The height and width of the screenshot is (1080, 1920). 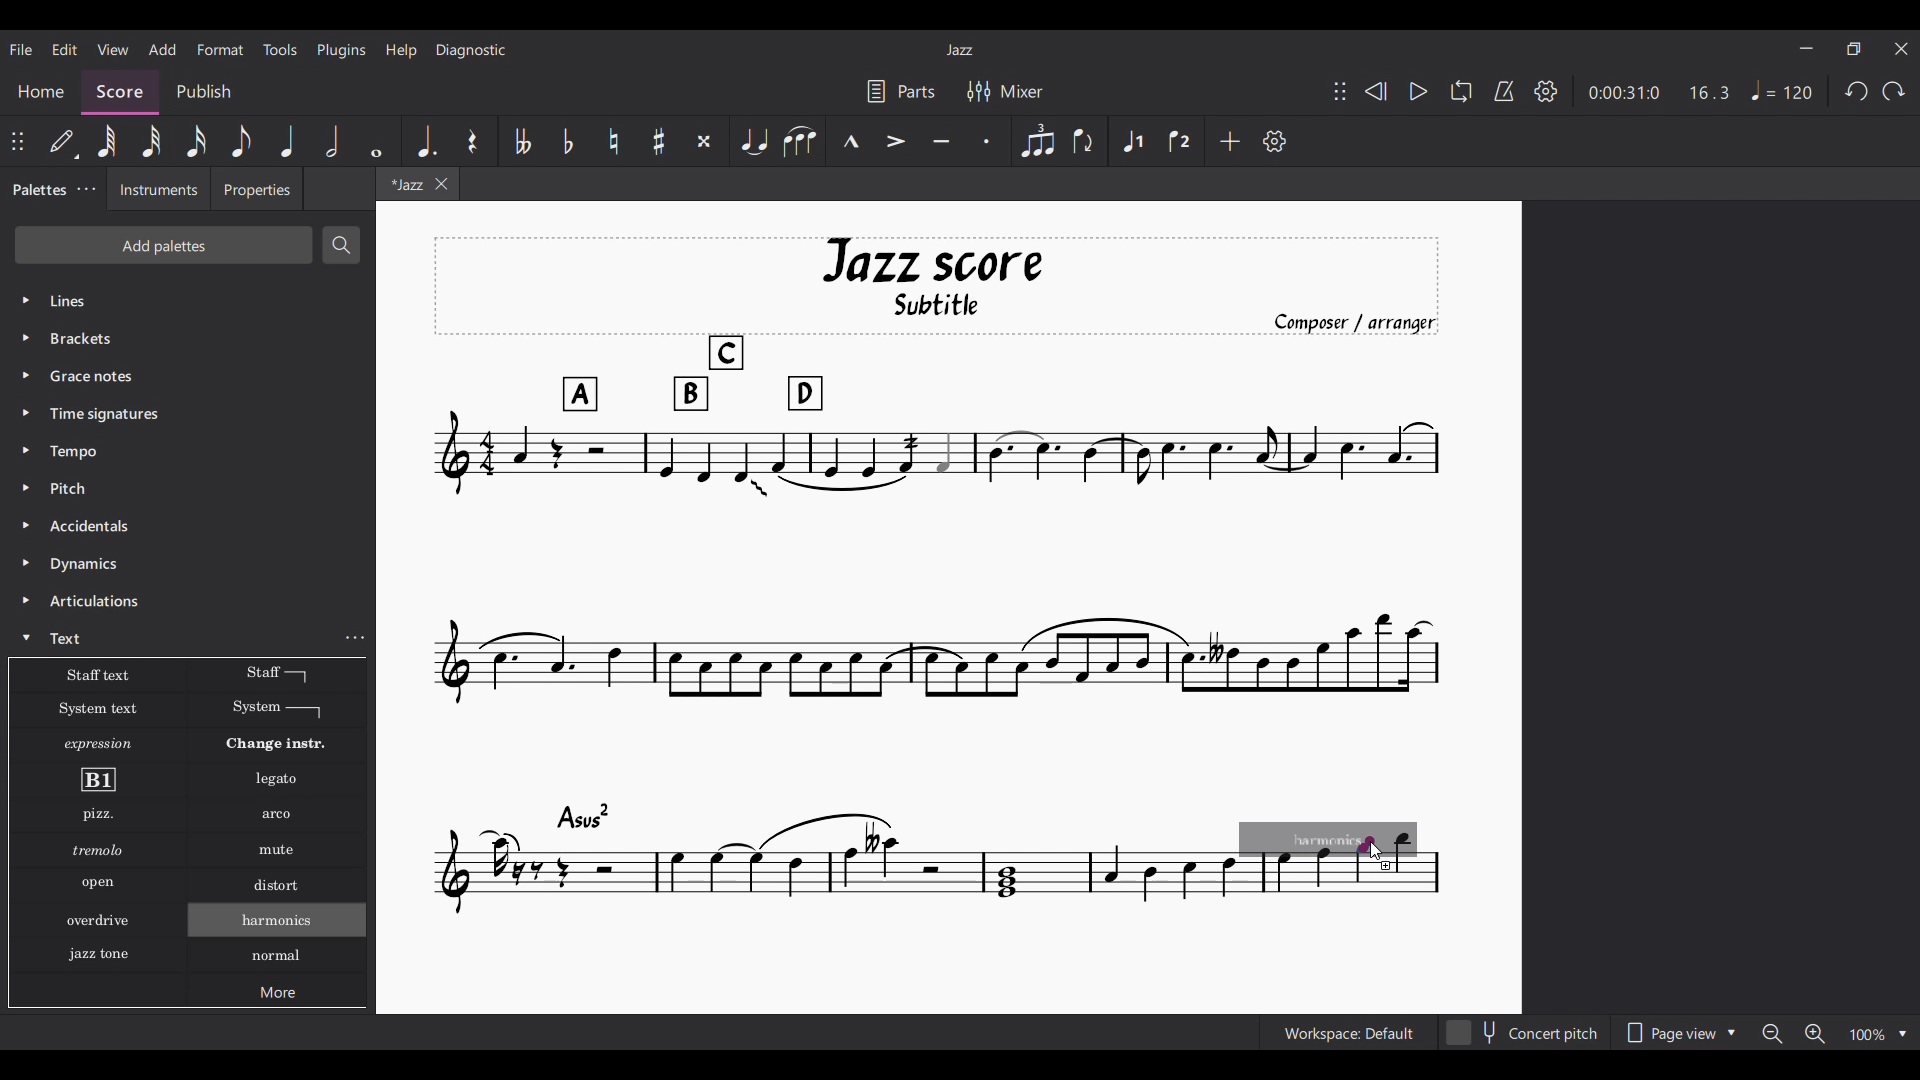 What do you see at coordinates (401, 51) in the screenshot?
I see `Help menu` at bounding box center [401, 51].